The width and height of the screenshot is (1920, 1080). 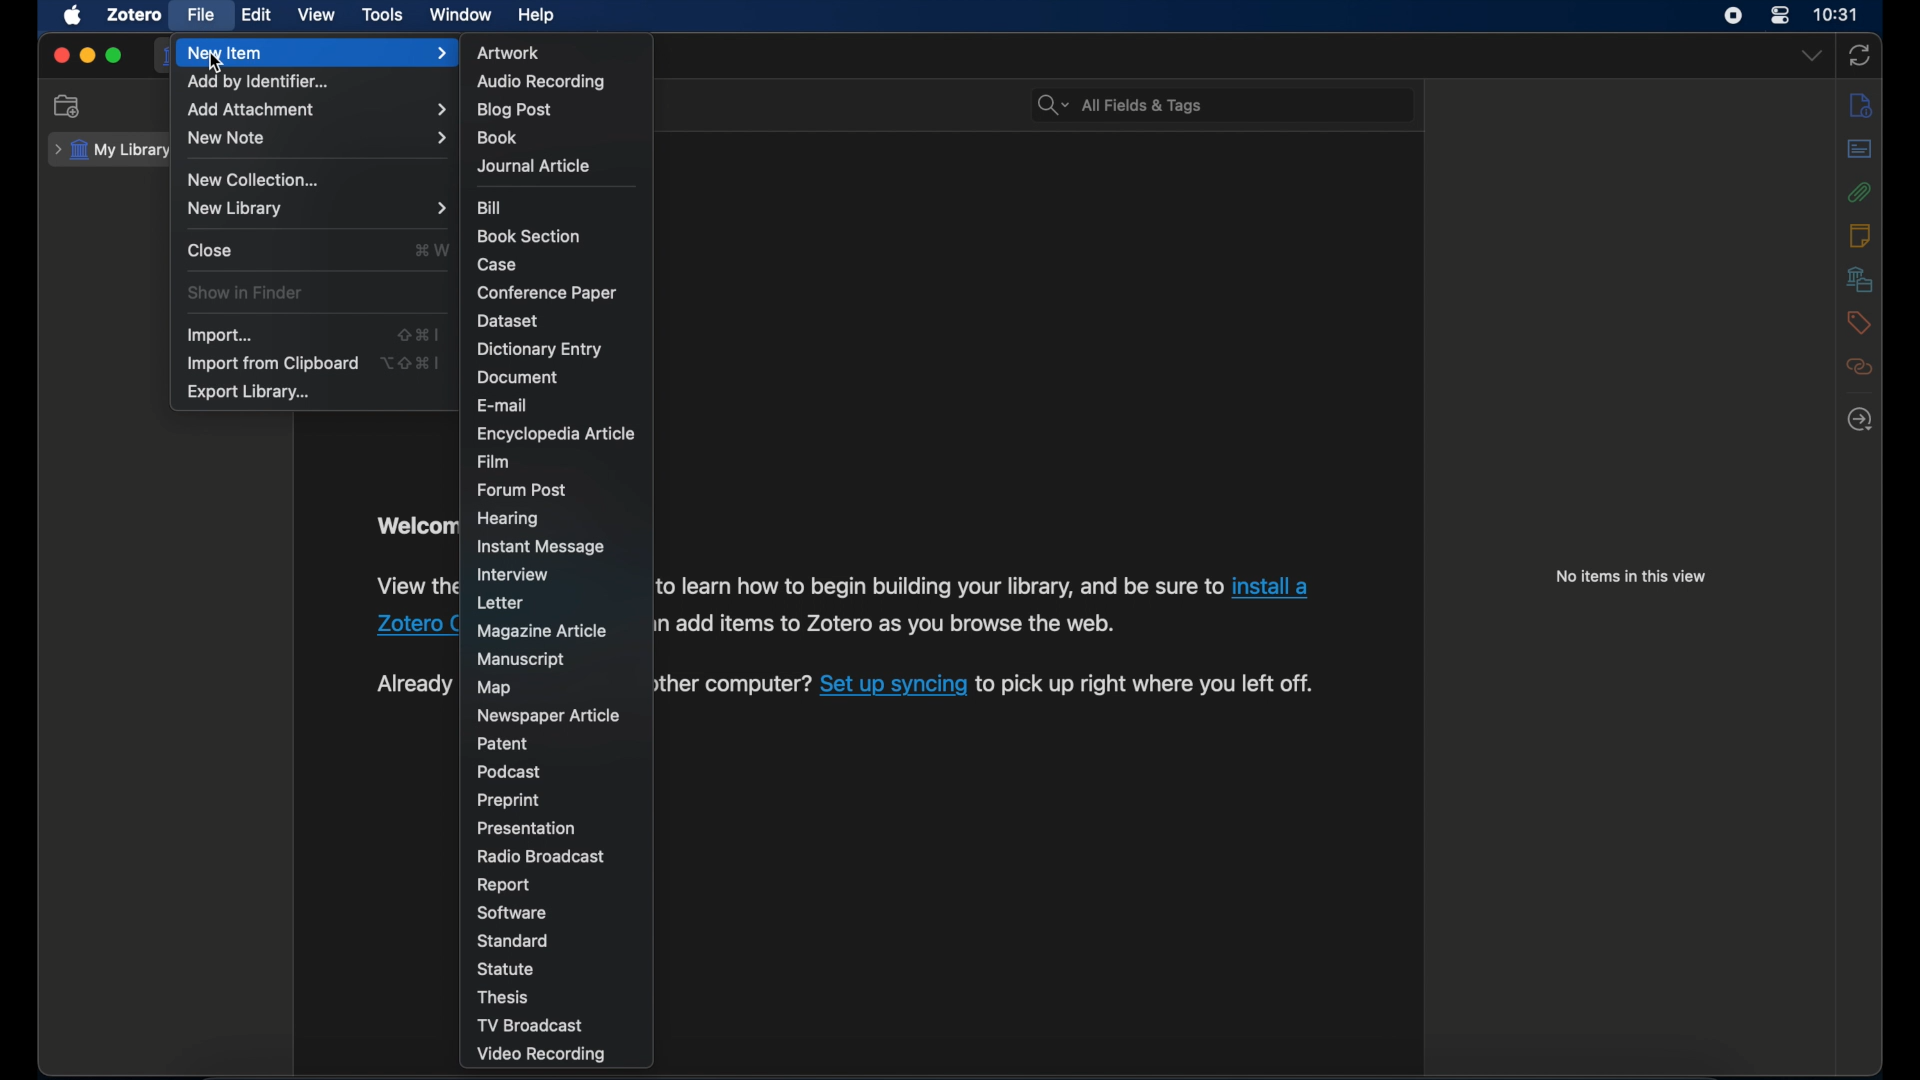 I want to click on video recording, so click(x=540, y=1056).